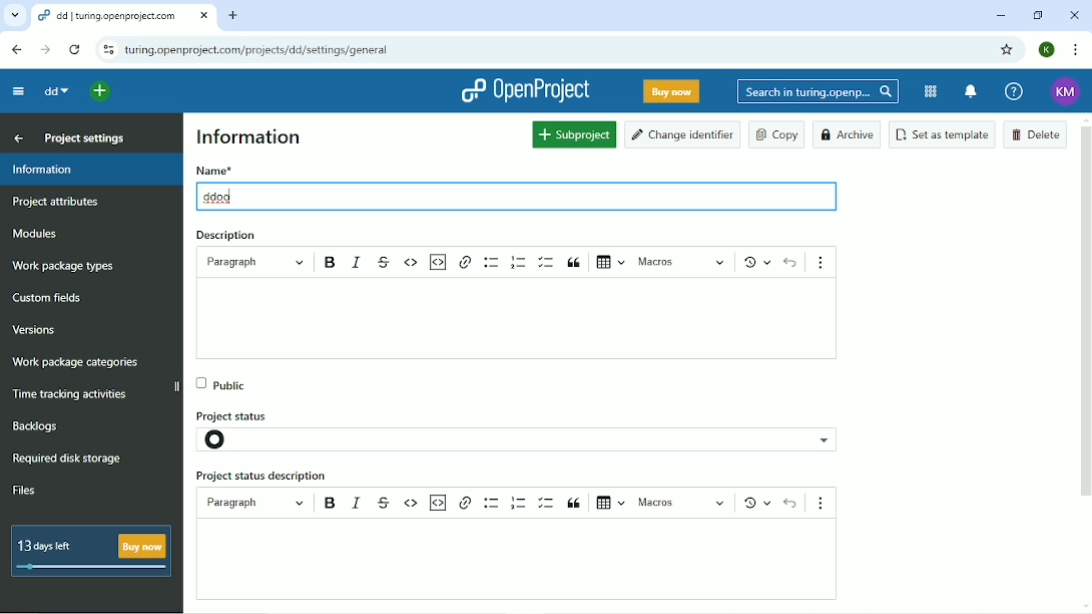  Describe the element at coordinates (220, 196) in the screenshot. I see `ddoo` at that location.